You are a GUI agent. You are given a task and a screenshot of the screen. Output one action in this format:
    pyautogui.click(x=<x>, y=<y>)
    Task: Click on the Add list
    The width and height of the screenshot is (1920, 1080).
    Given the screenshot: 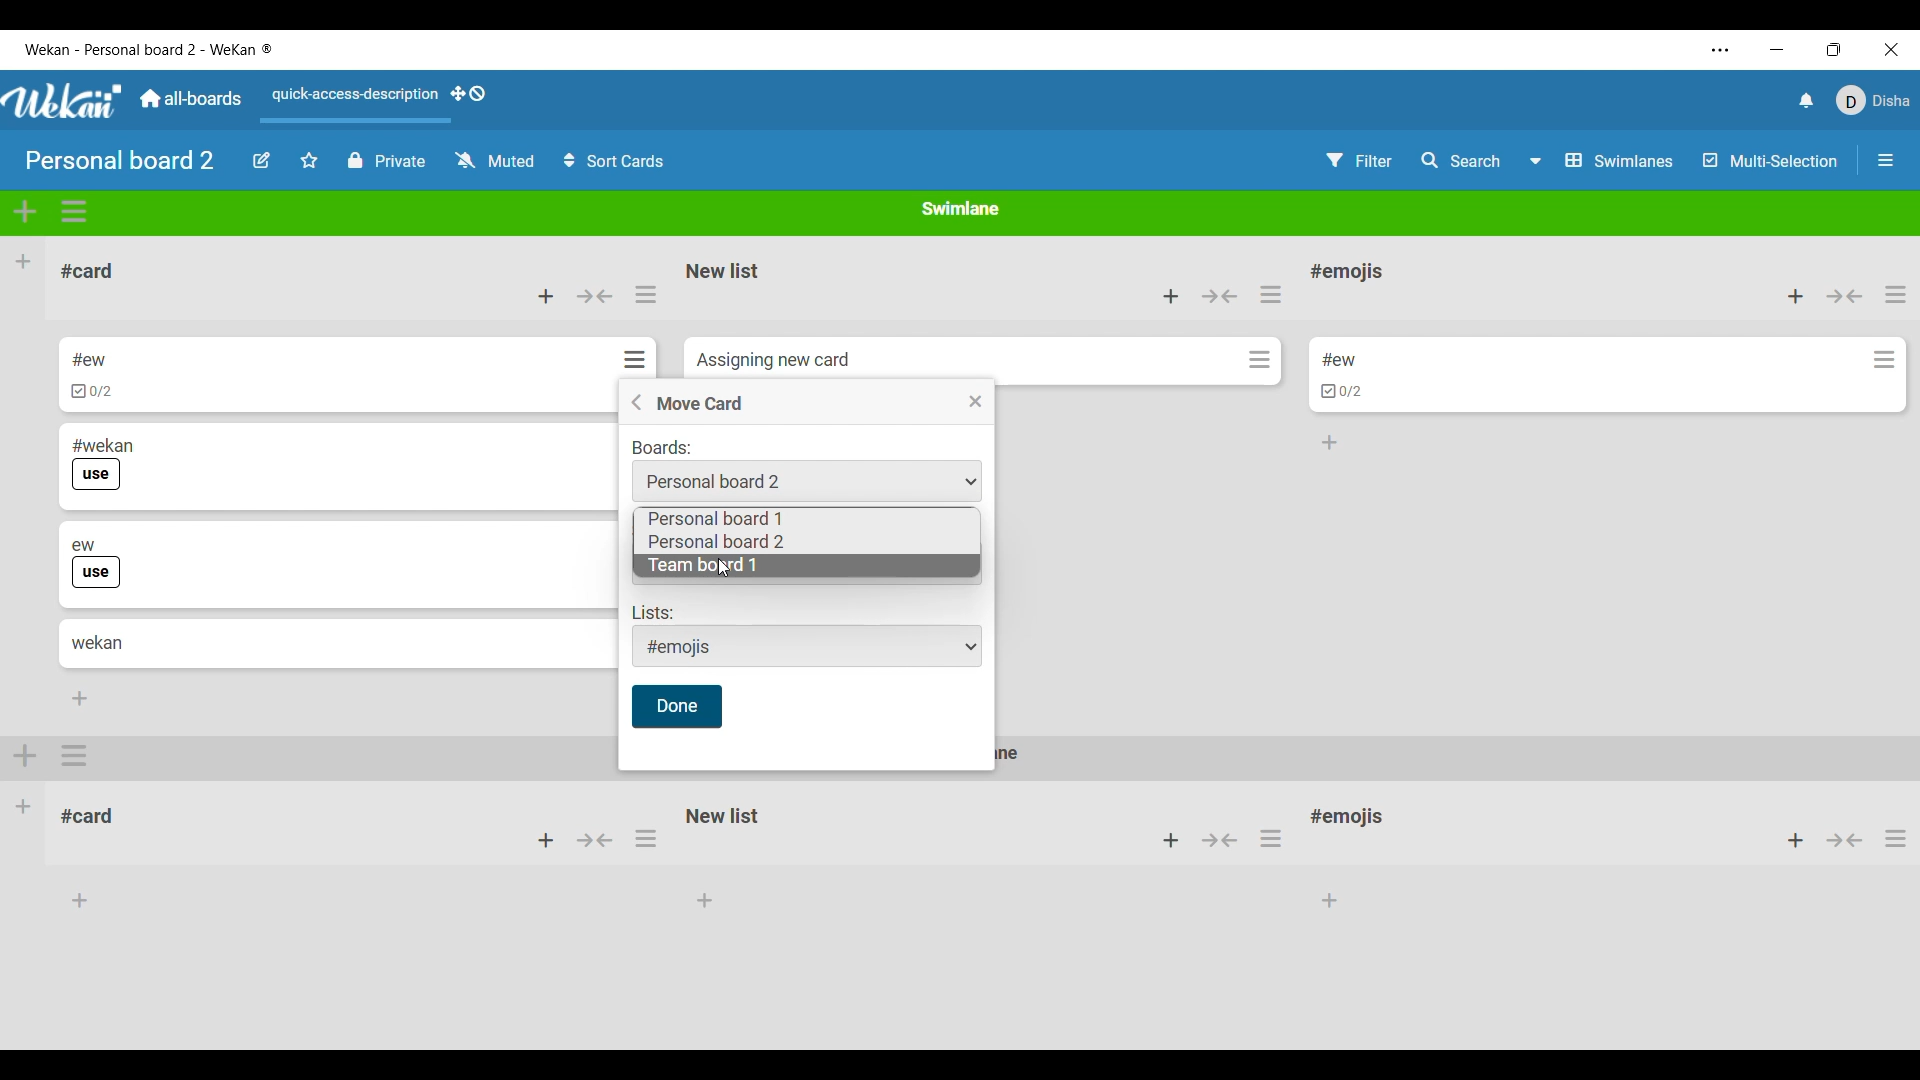 What is the action you would take?
    pyautogui.click(x=23, y=261)
    